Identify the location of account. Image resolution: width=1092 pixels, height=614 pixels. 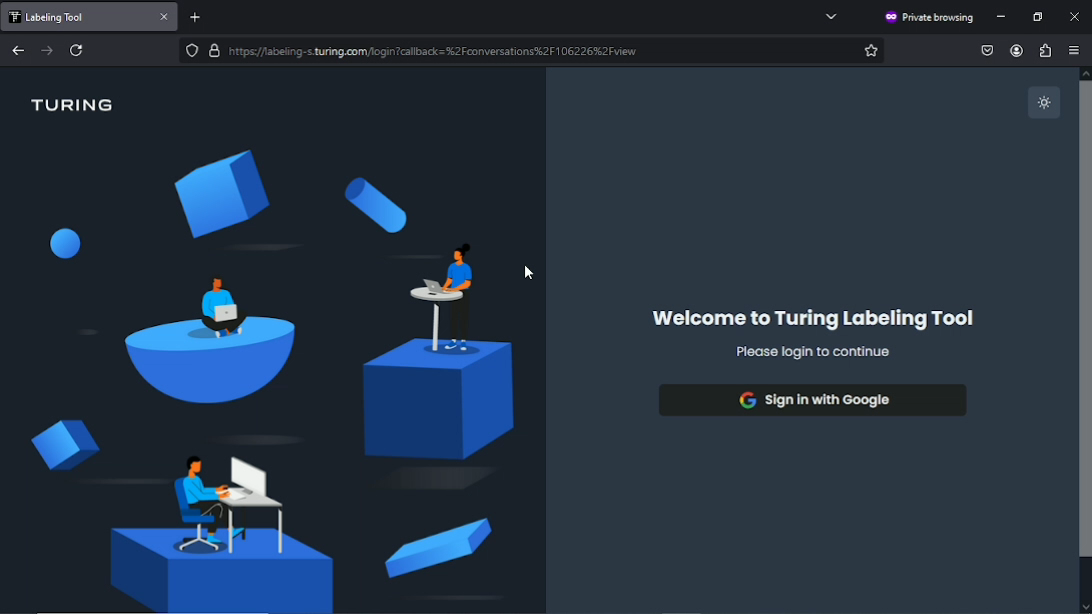
(1014, 51).